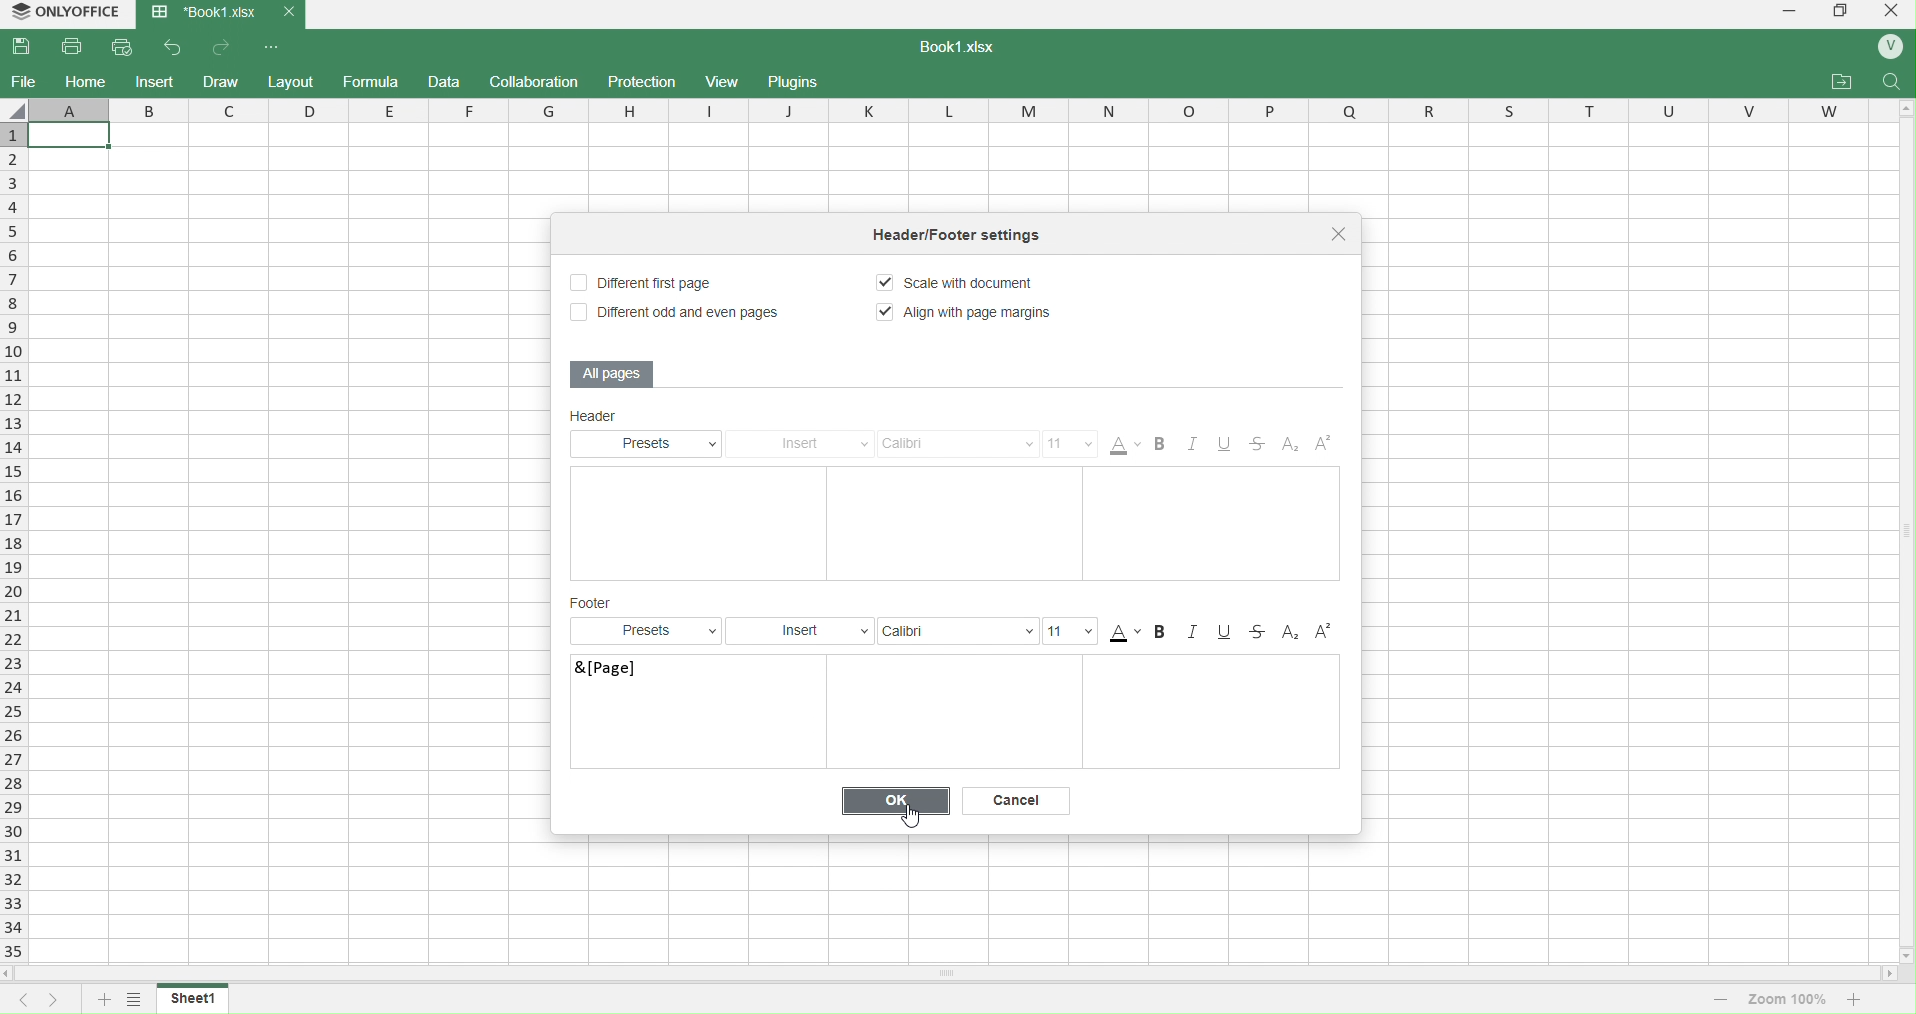 The height and width of the screenshot is (1014, 1916). Describe the element at coordinates (1166, 632) in the screenshot. I see `Bold` at that location.